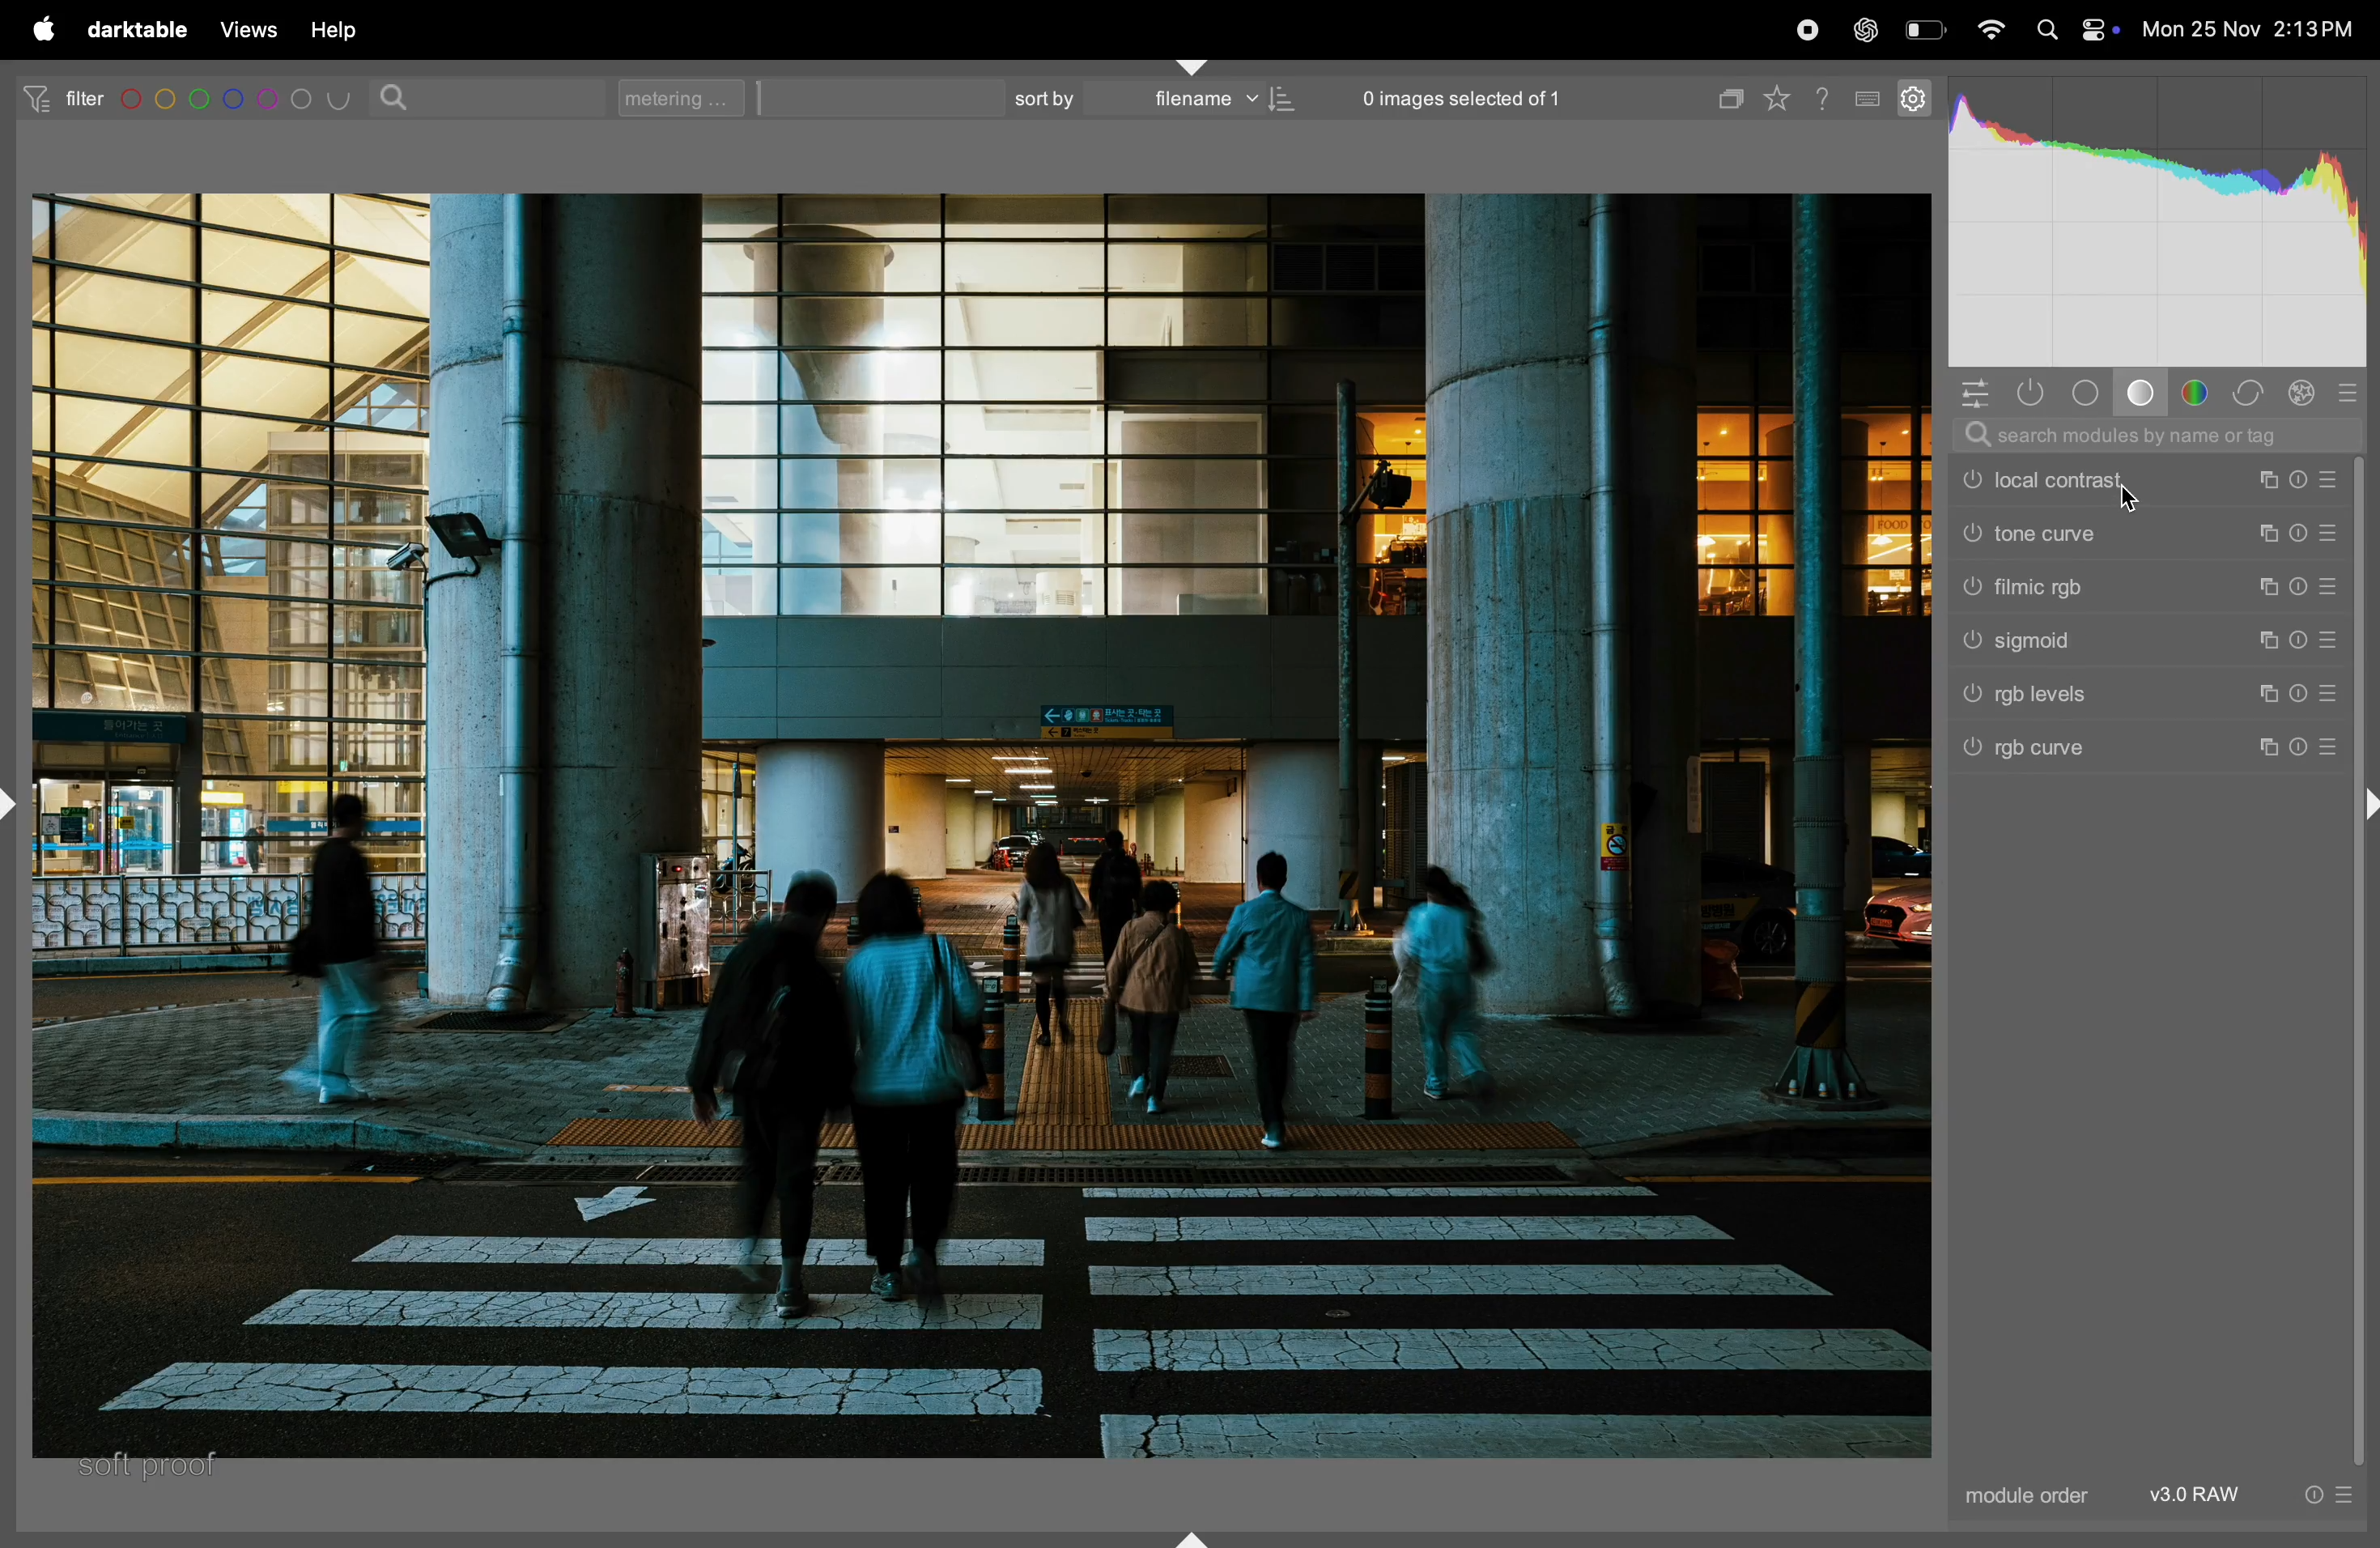 The image size is (2380, 1548). What do you see at coordinates (1992, 33) in the screenshot?
I see `wifi` at bounding box center [1992, 33].